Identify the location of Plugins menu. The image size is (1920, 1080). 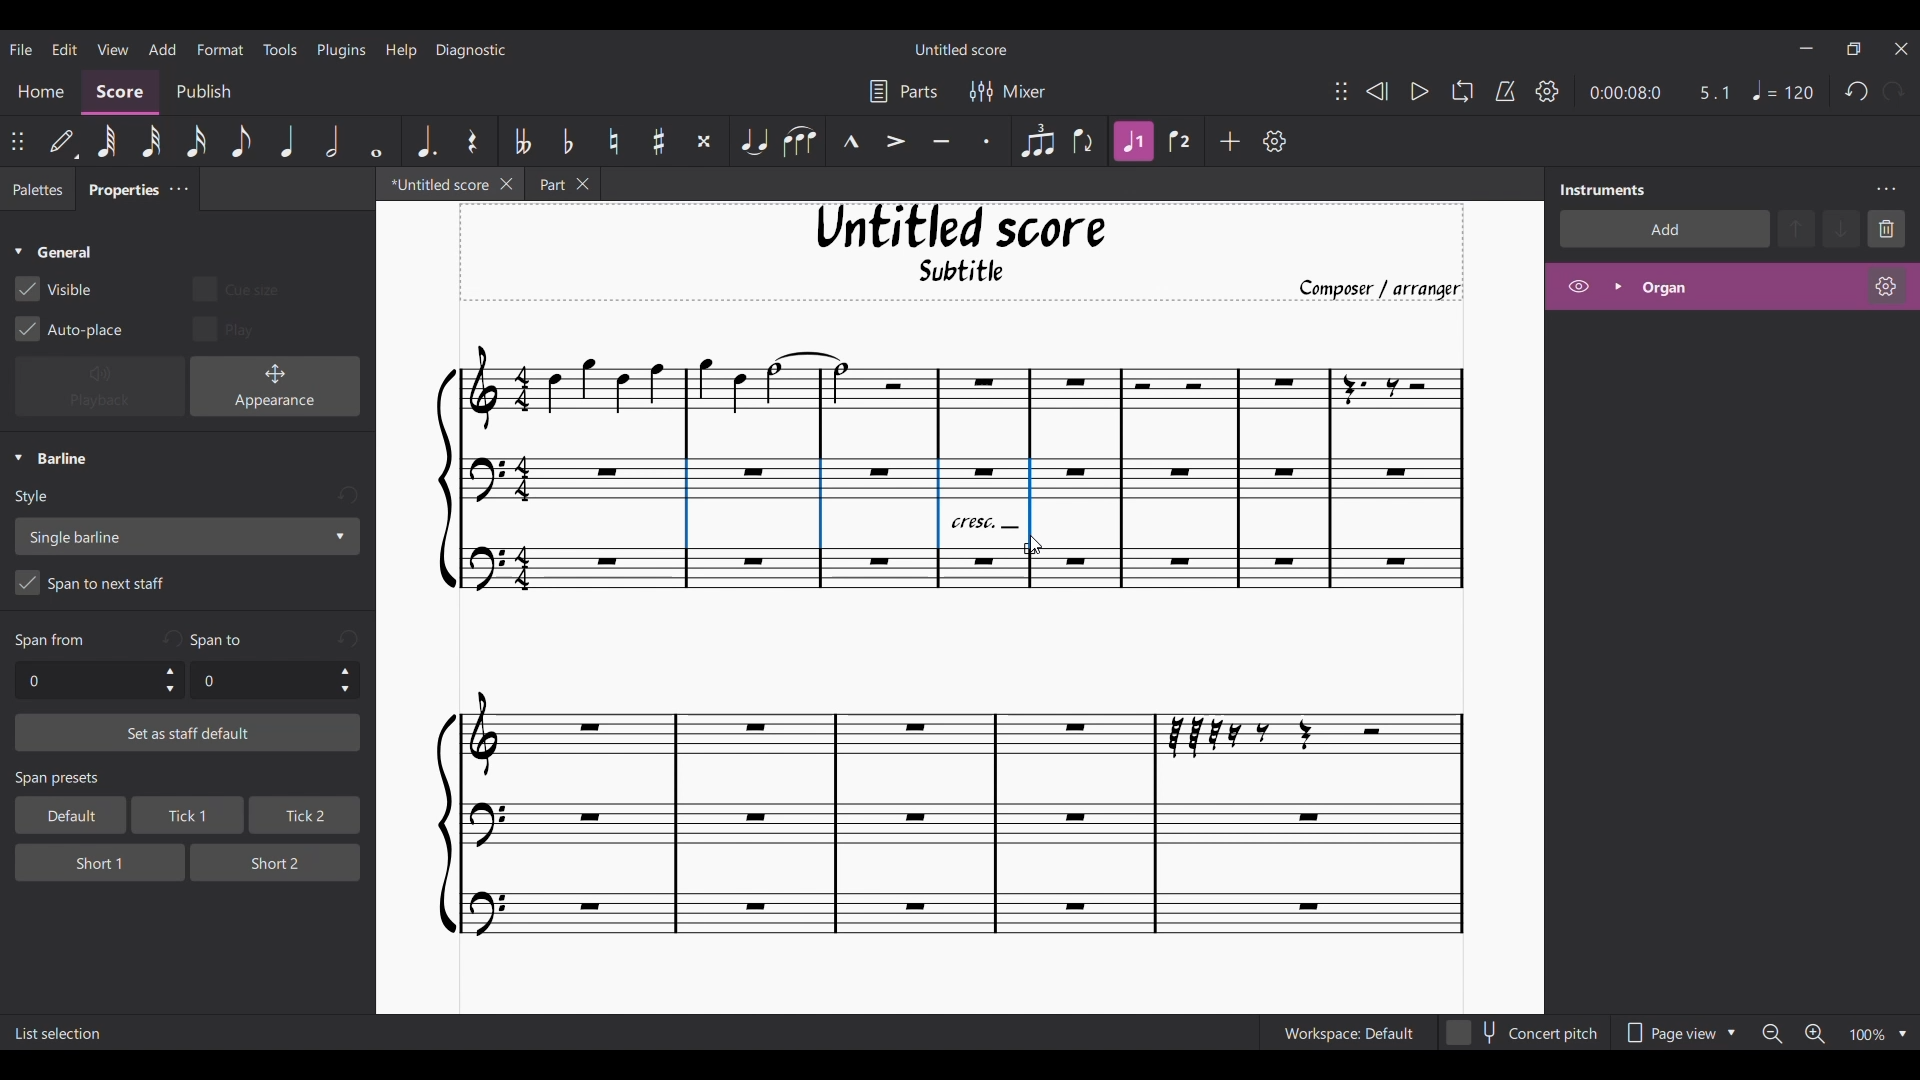
(342, 49).